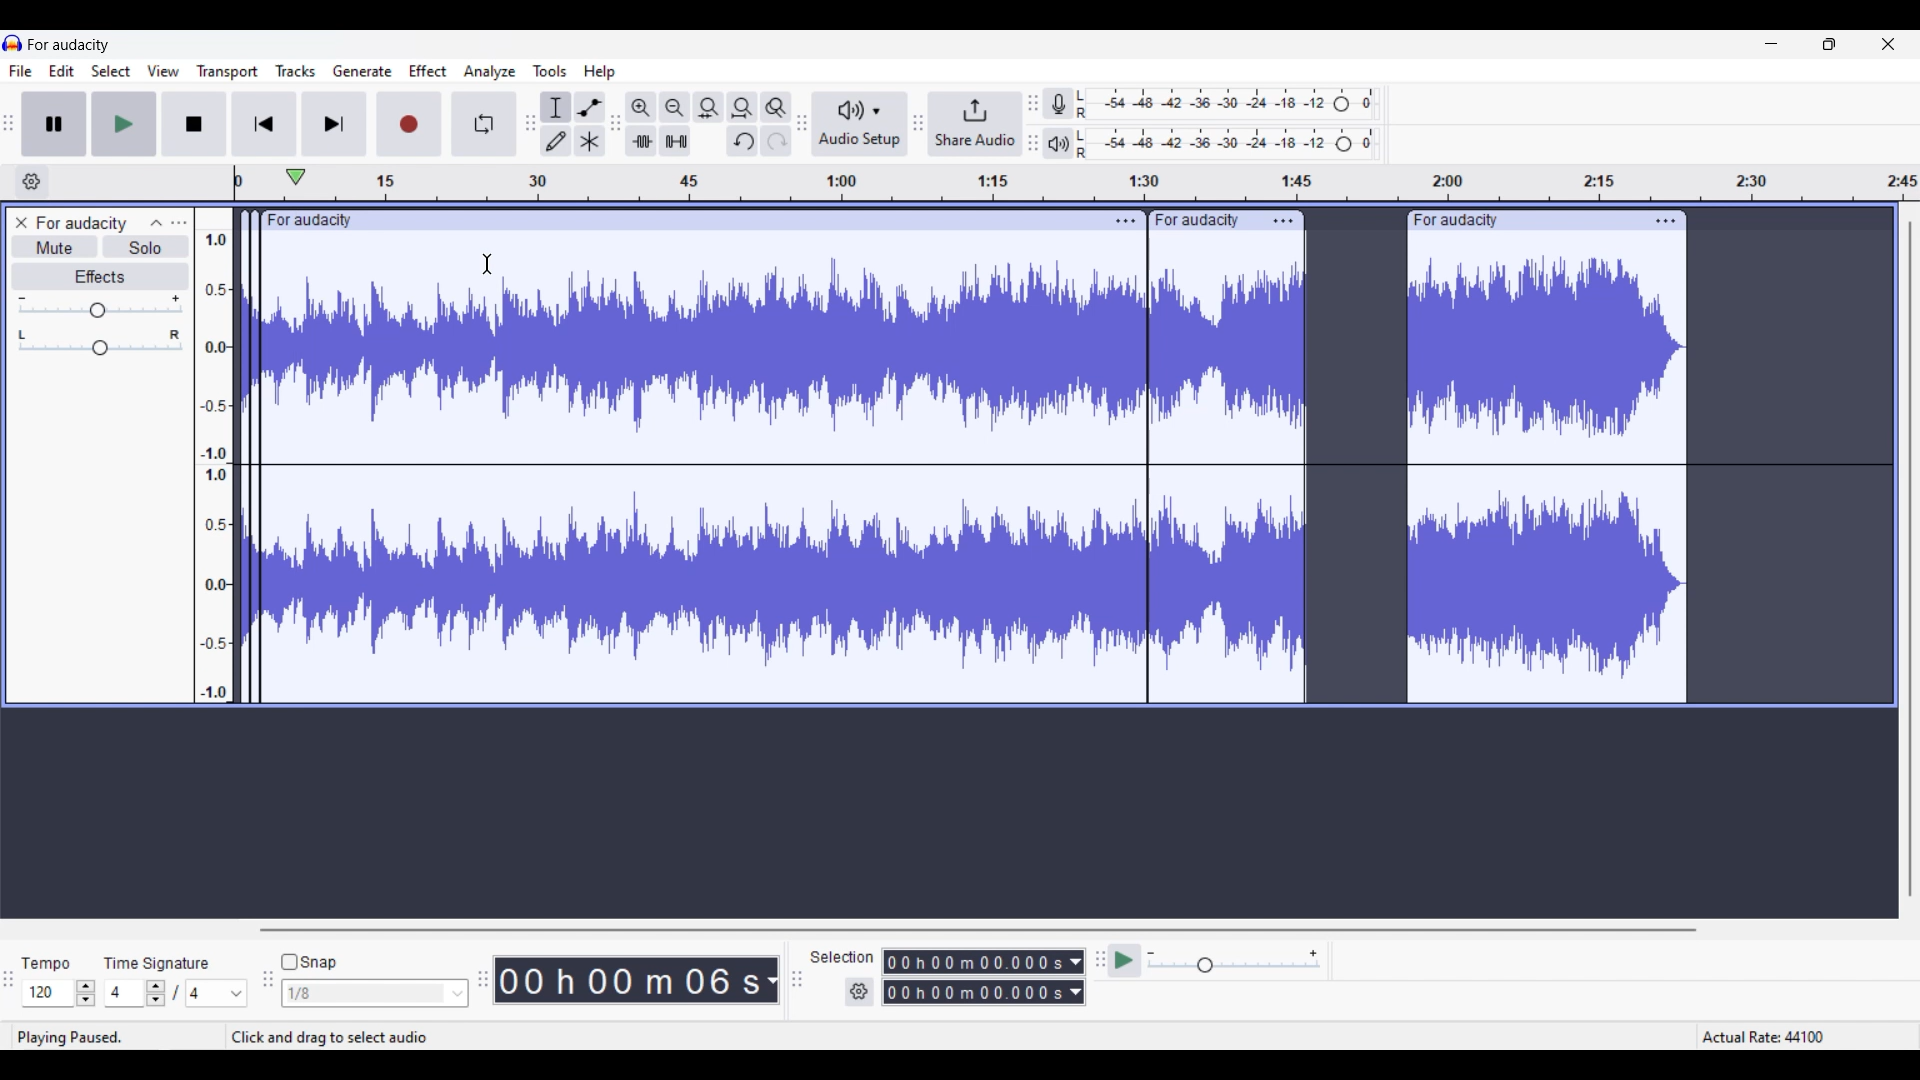  Describe the element at coordinates (155, 223) in the screenshot. I see `Collapse` at that location.